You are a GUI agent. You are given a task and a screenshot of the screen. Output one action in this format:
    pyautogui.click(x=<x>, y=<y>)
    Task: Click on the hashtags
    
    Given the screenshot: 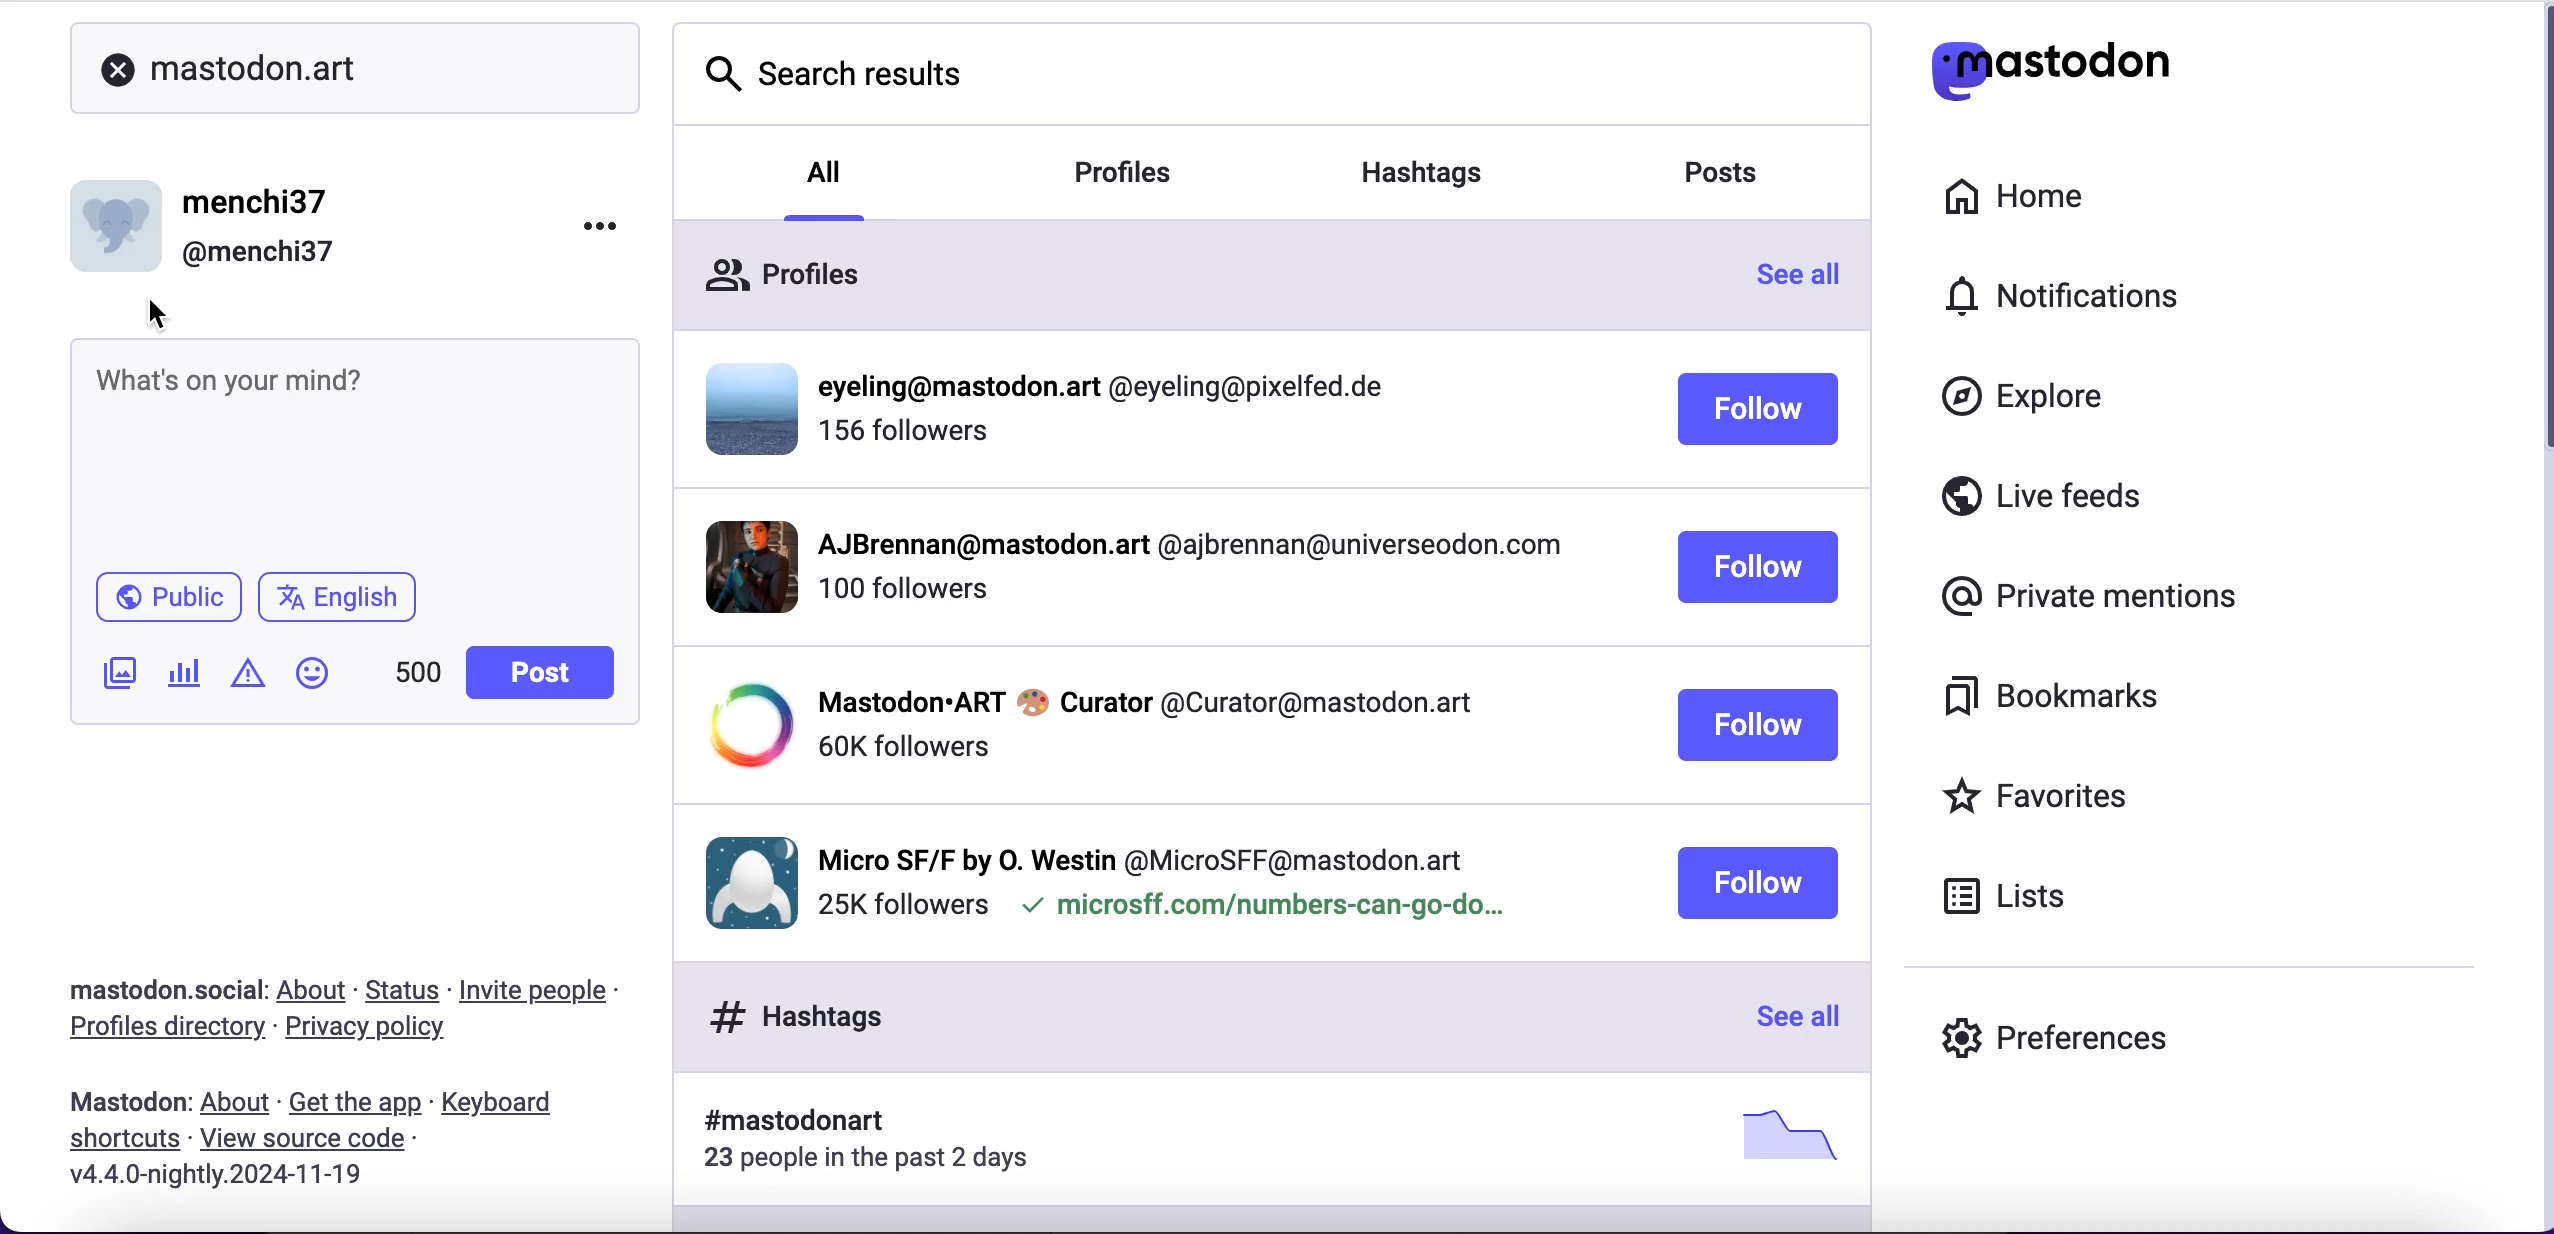 What is the action you would take?
    pyautogui.click(x=806, y=1017)
    